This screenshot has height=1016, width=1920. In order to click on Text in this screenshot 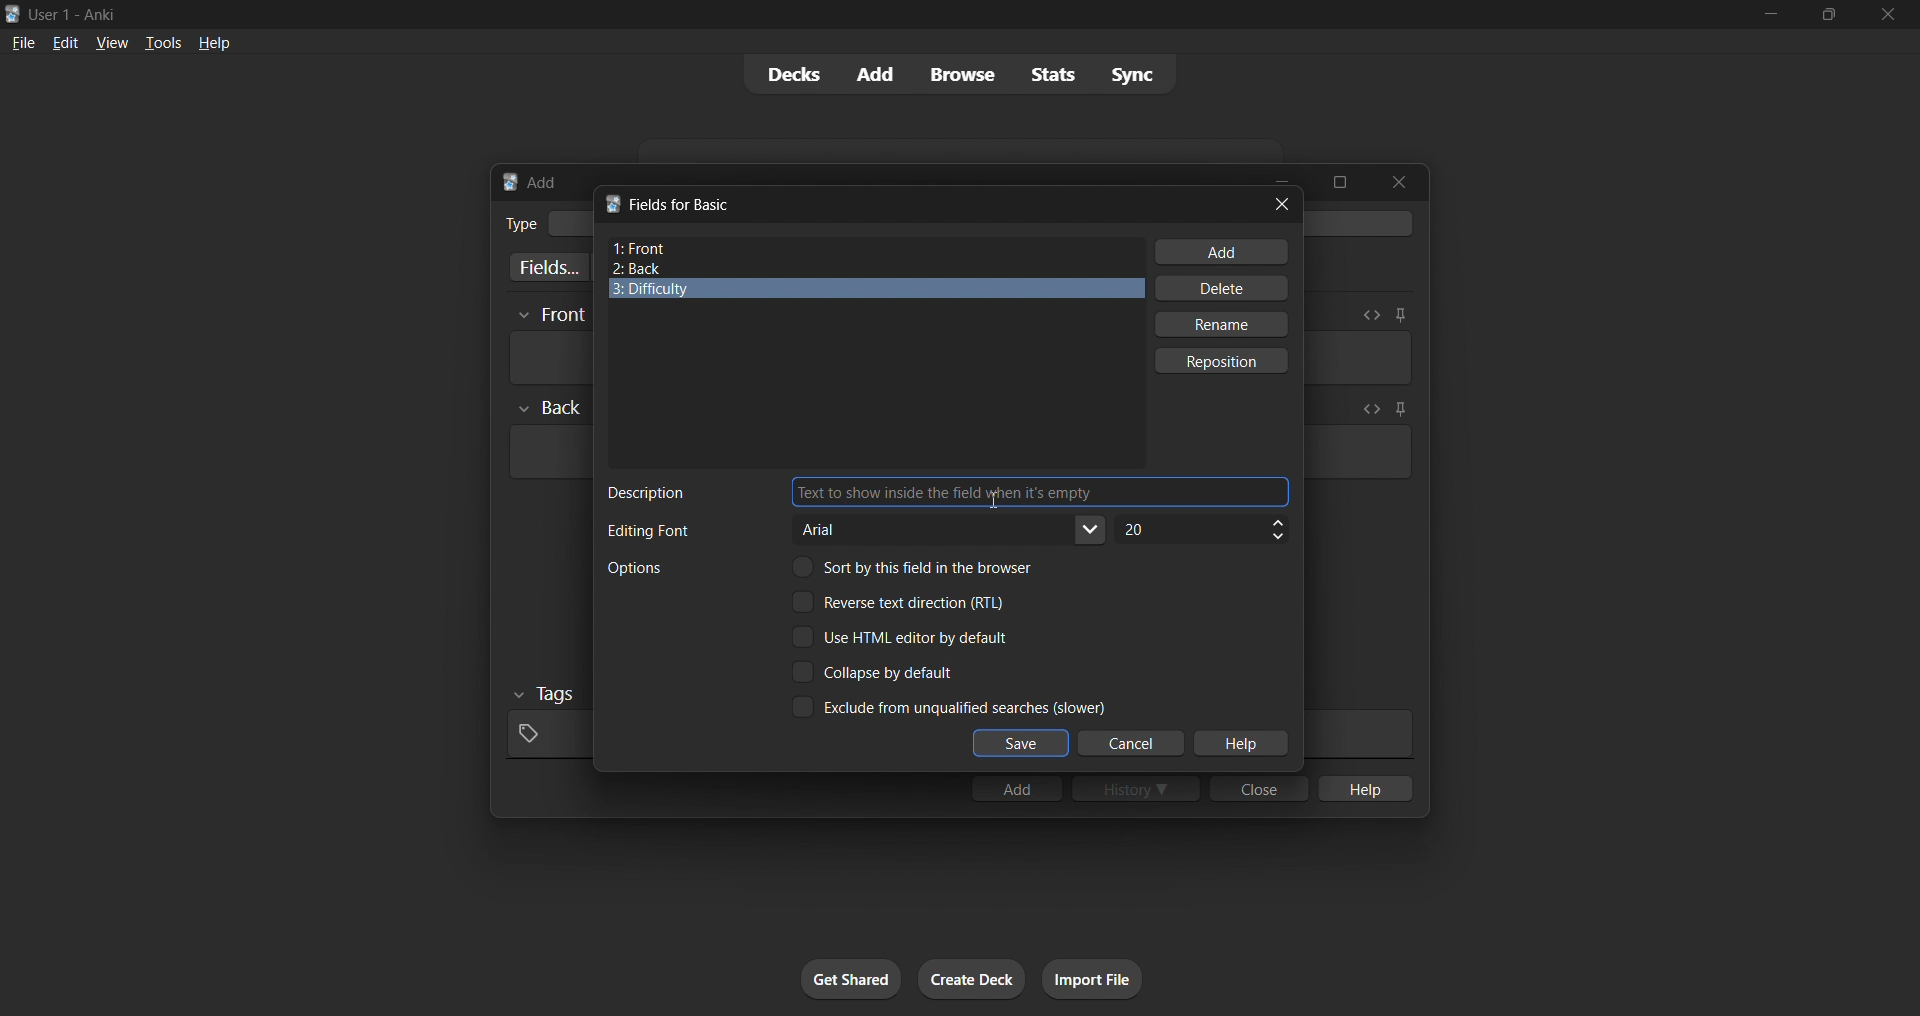, I will do `click(76, 16)`.